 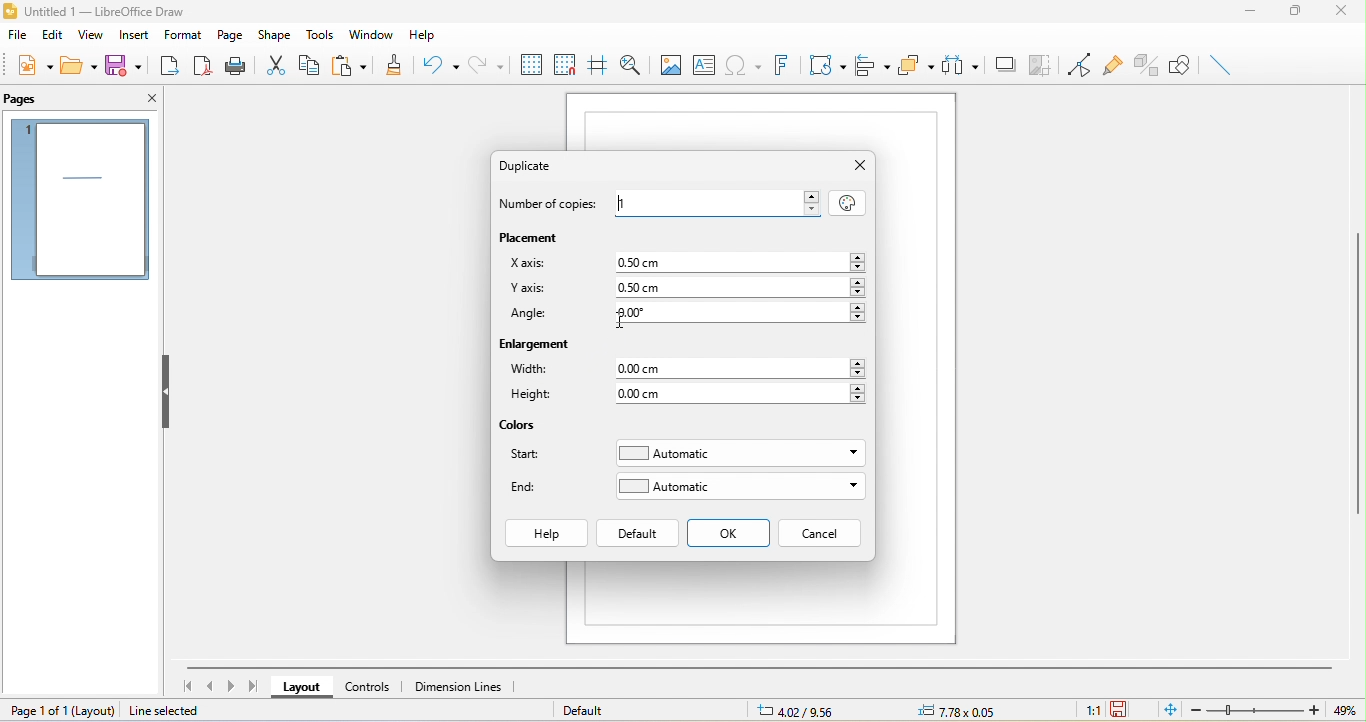 I want to click on export, so click(x=172, y=68).